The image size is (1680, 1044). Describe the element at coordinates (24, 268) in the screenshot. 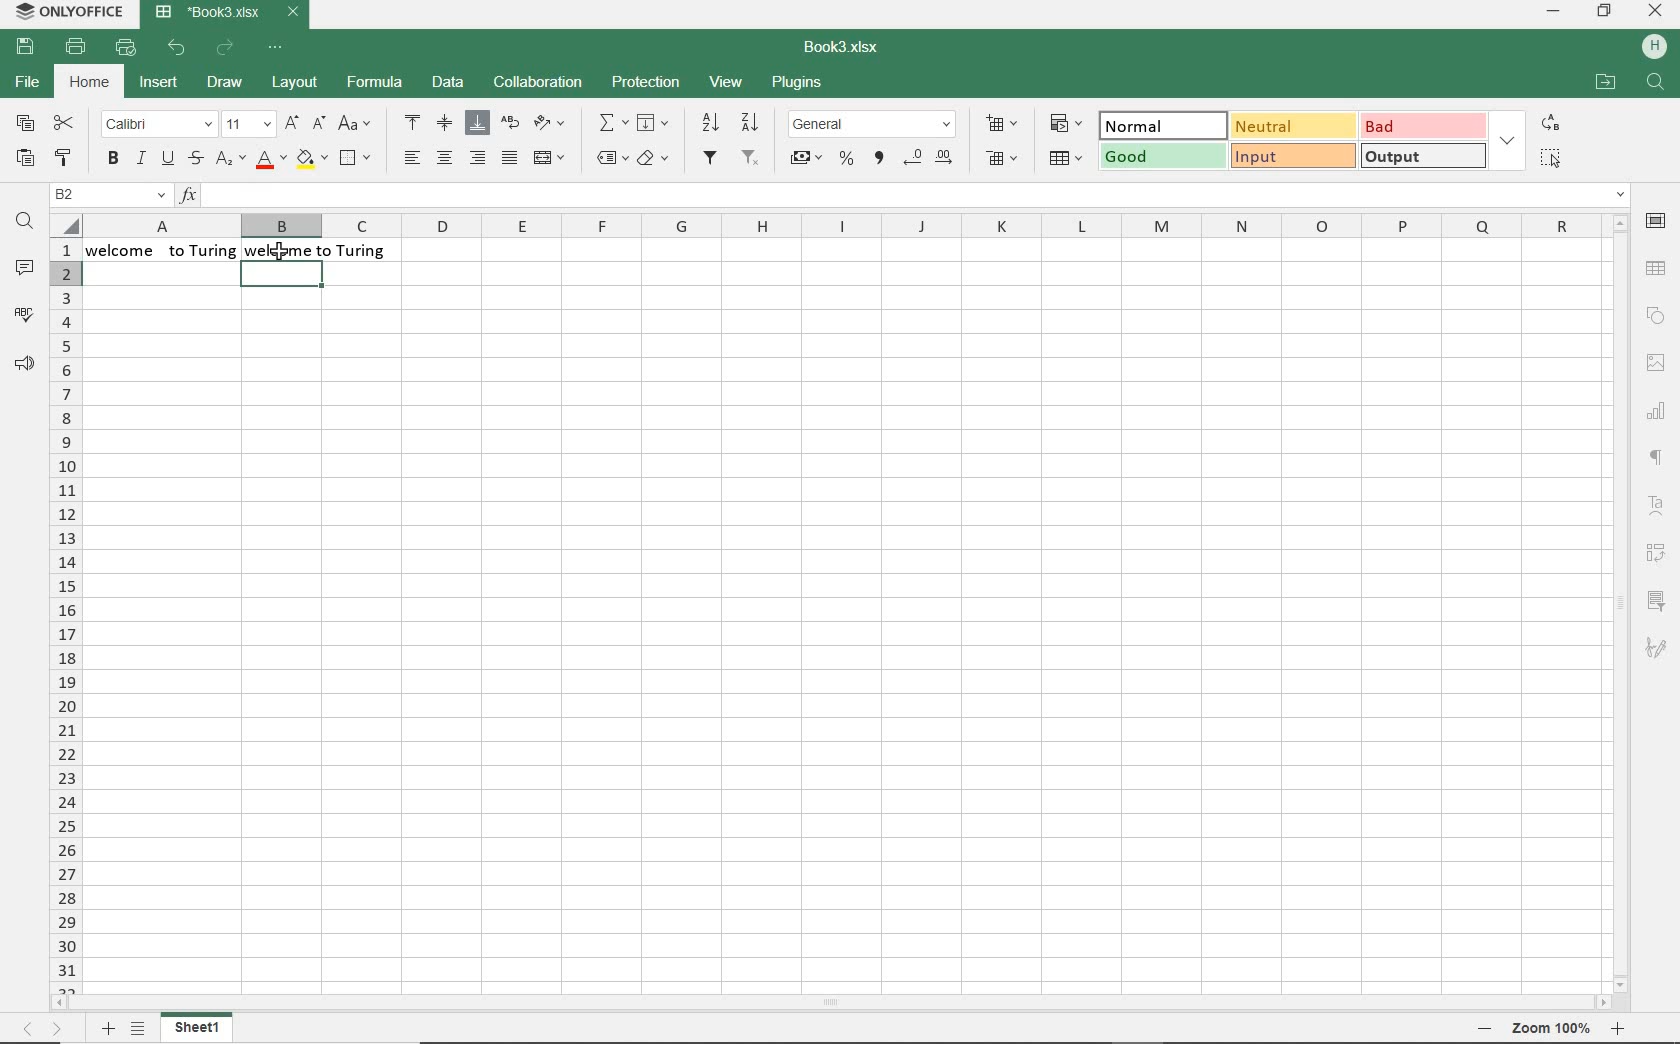

I see `comments` at that location.